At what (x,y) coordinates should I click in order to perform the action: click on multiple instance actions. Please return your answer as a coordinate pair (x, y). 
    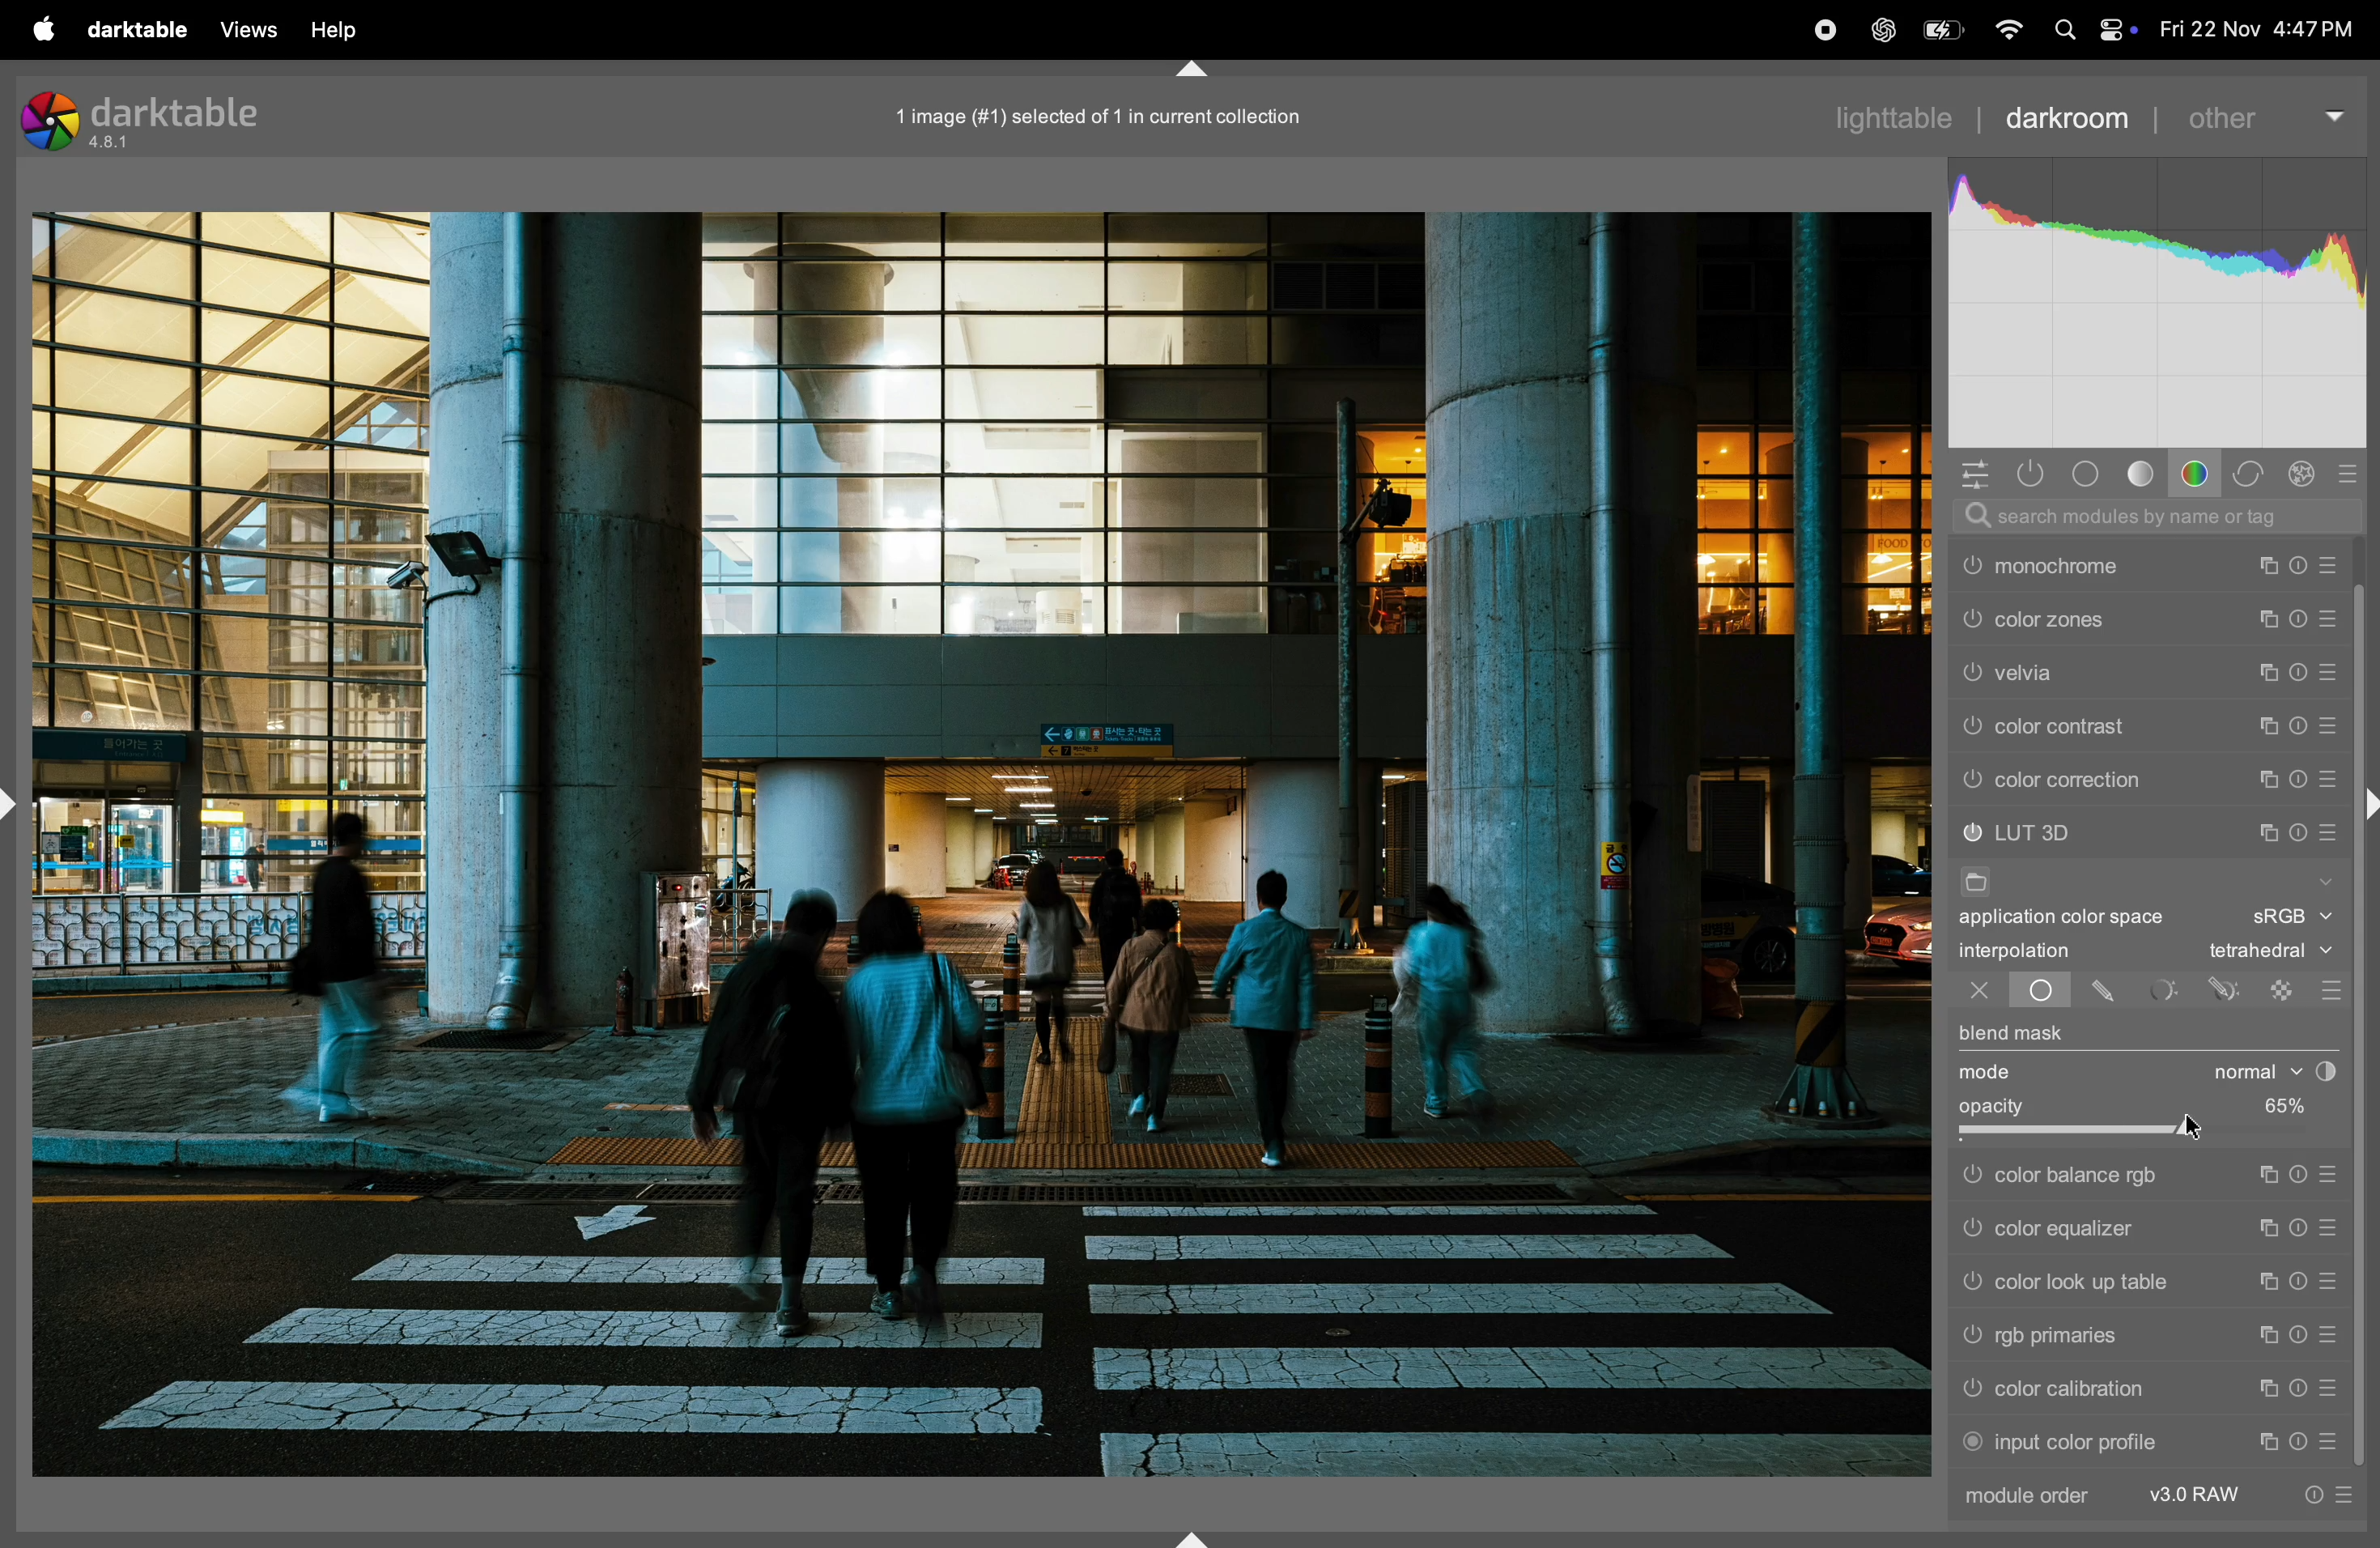
    Looking at the image, I should click on (2266, 776).